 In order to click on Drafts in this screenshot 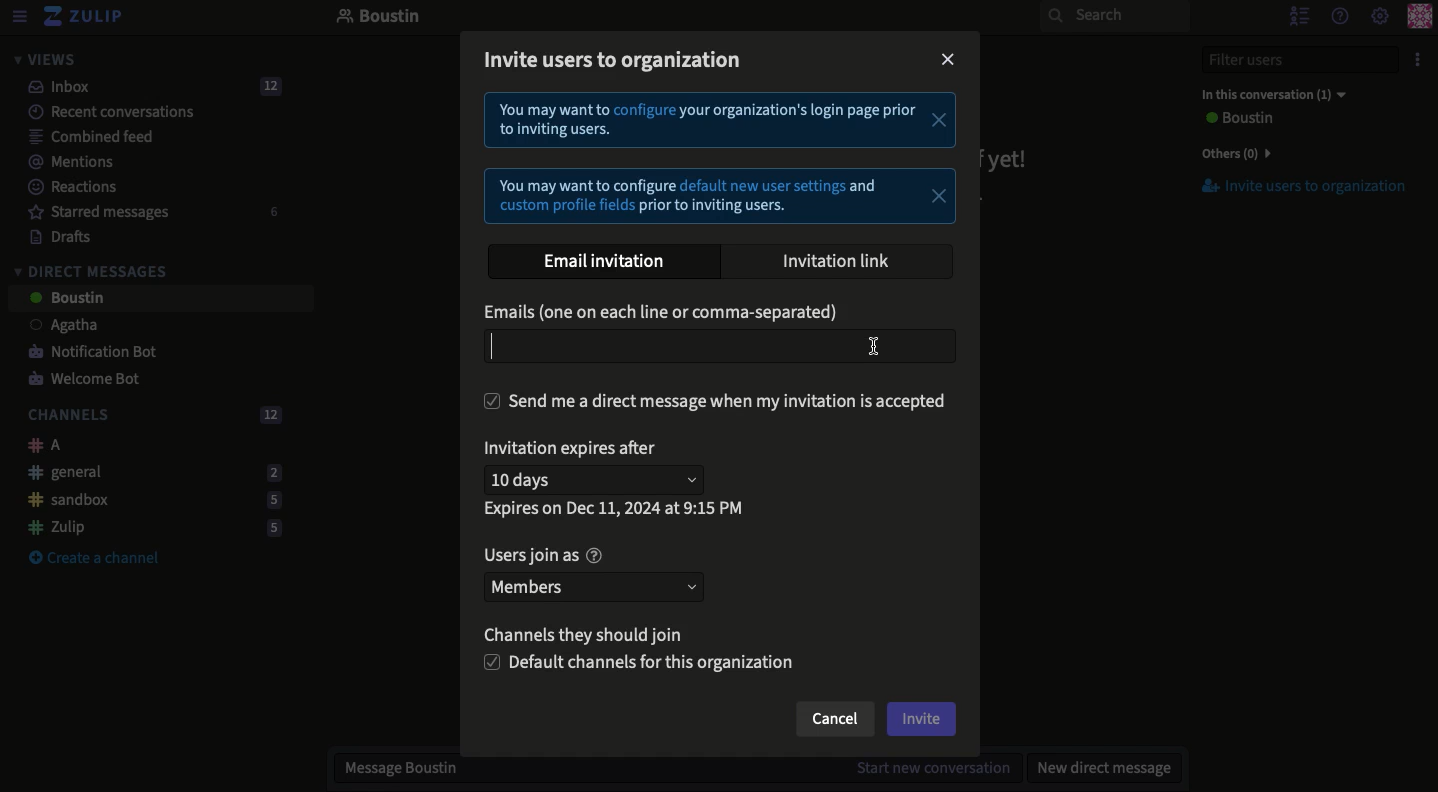, I will do `click(51, 236)`.